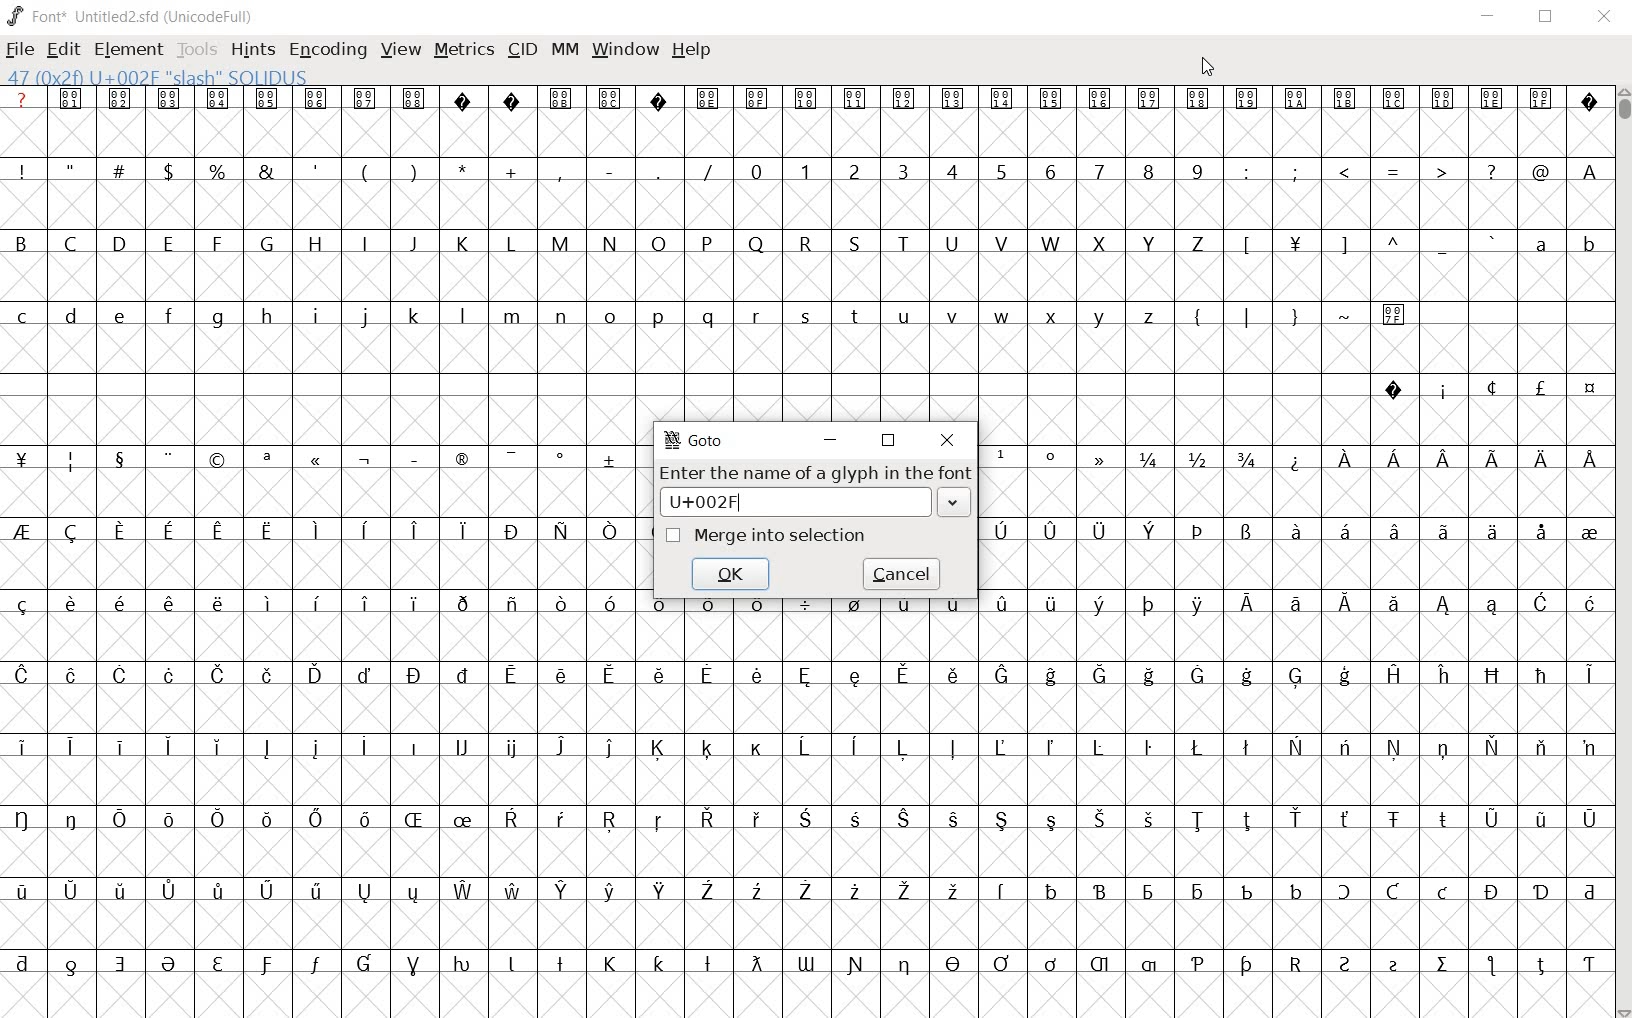 Image resolution: width=1632 pixels, height=1018 pixels. What do you see at coordinates (1292, 419) in the screenshot?
I see `empty cells` at bounding box center [1292, 419].